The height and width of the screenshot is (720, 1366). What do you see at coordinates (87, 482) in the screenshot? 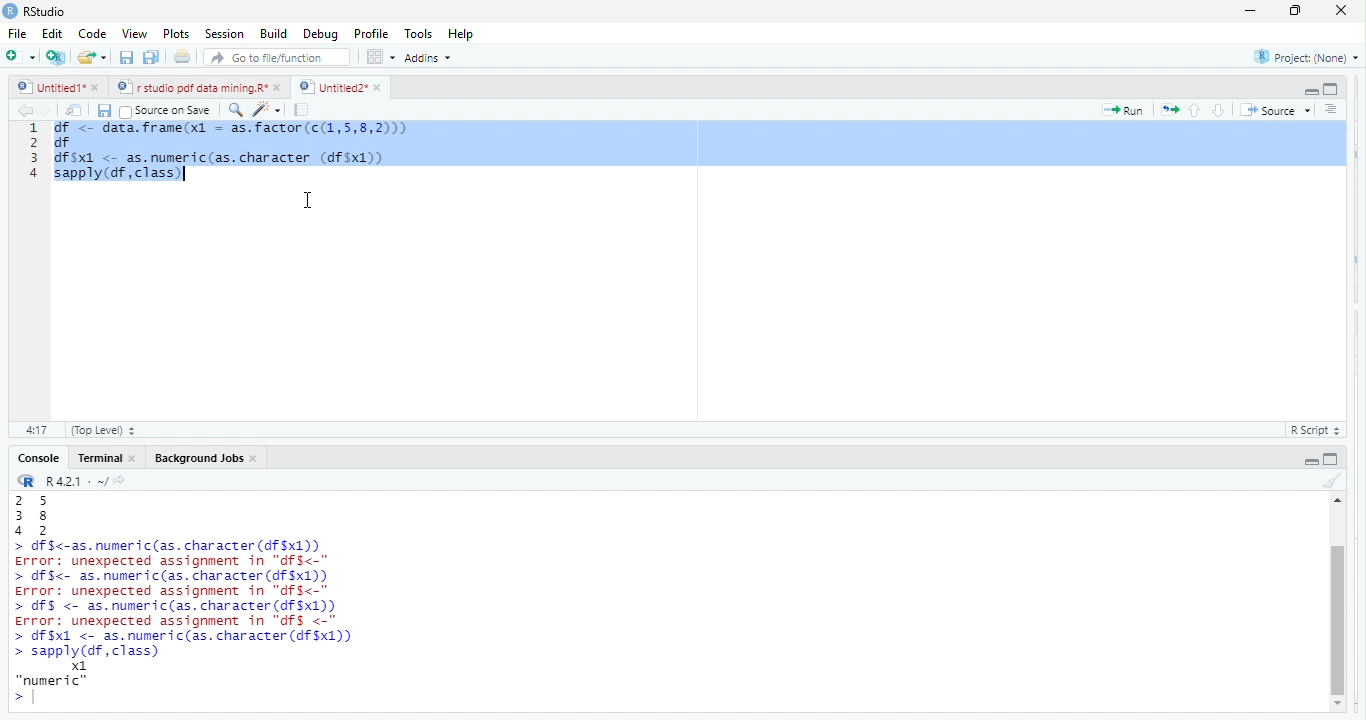
I see `R421: ~/` at bounding box center [87, 482].